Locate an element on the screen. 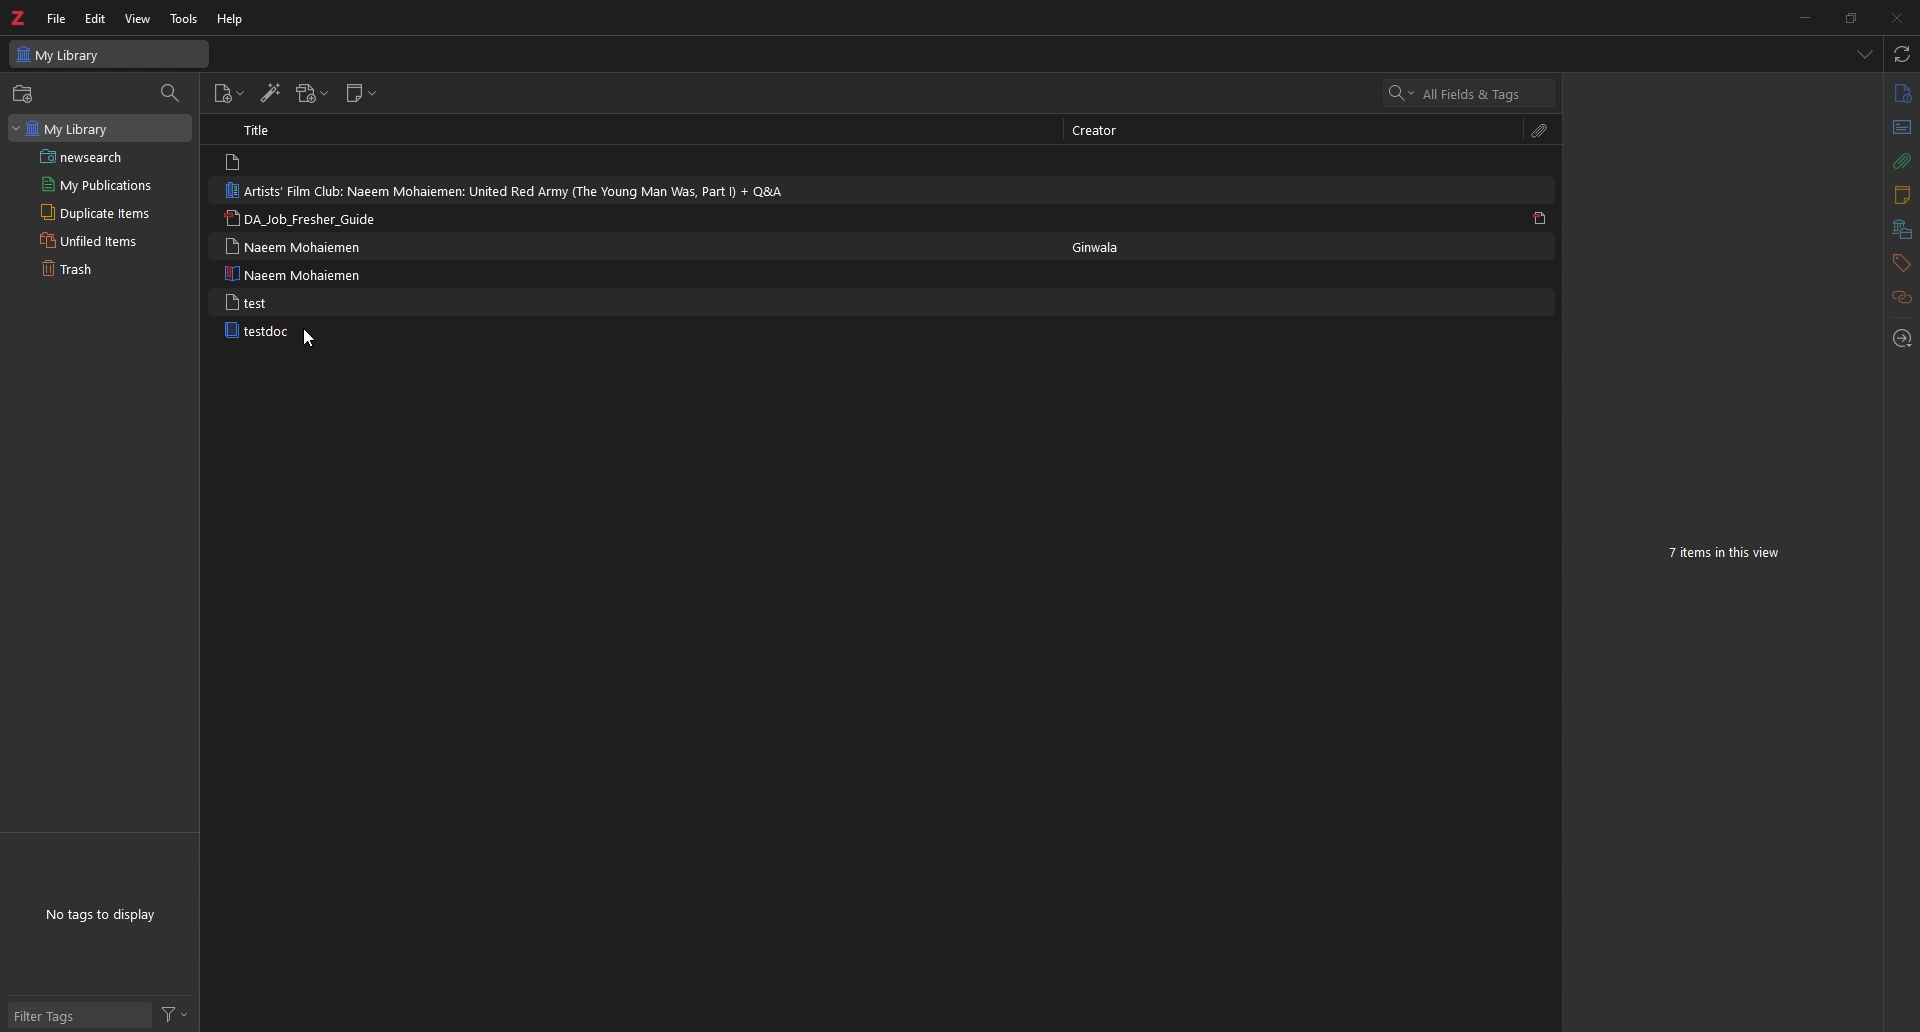 This screenshot has width=1920, height=1032. New note is located at coordinates (360, 93).